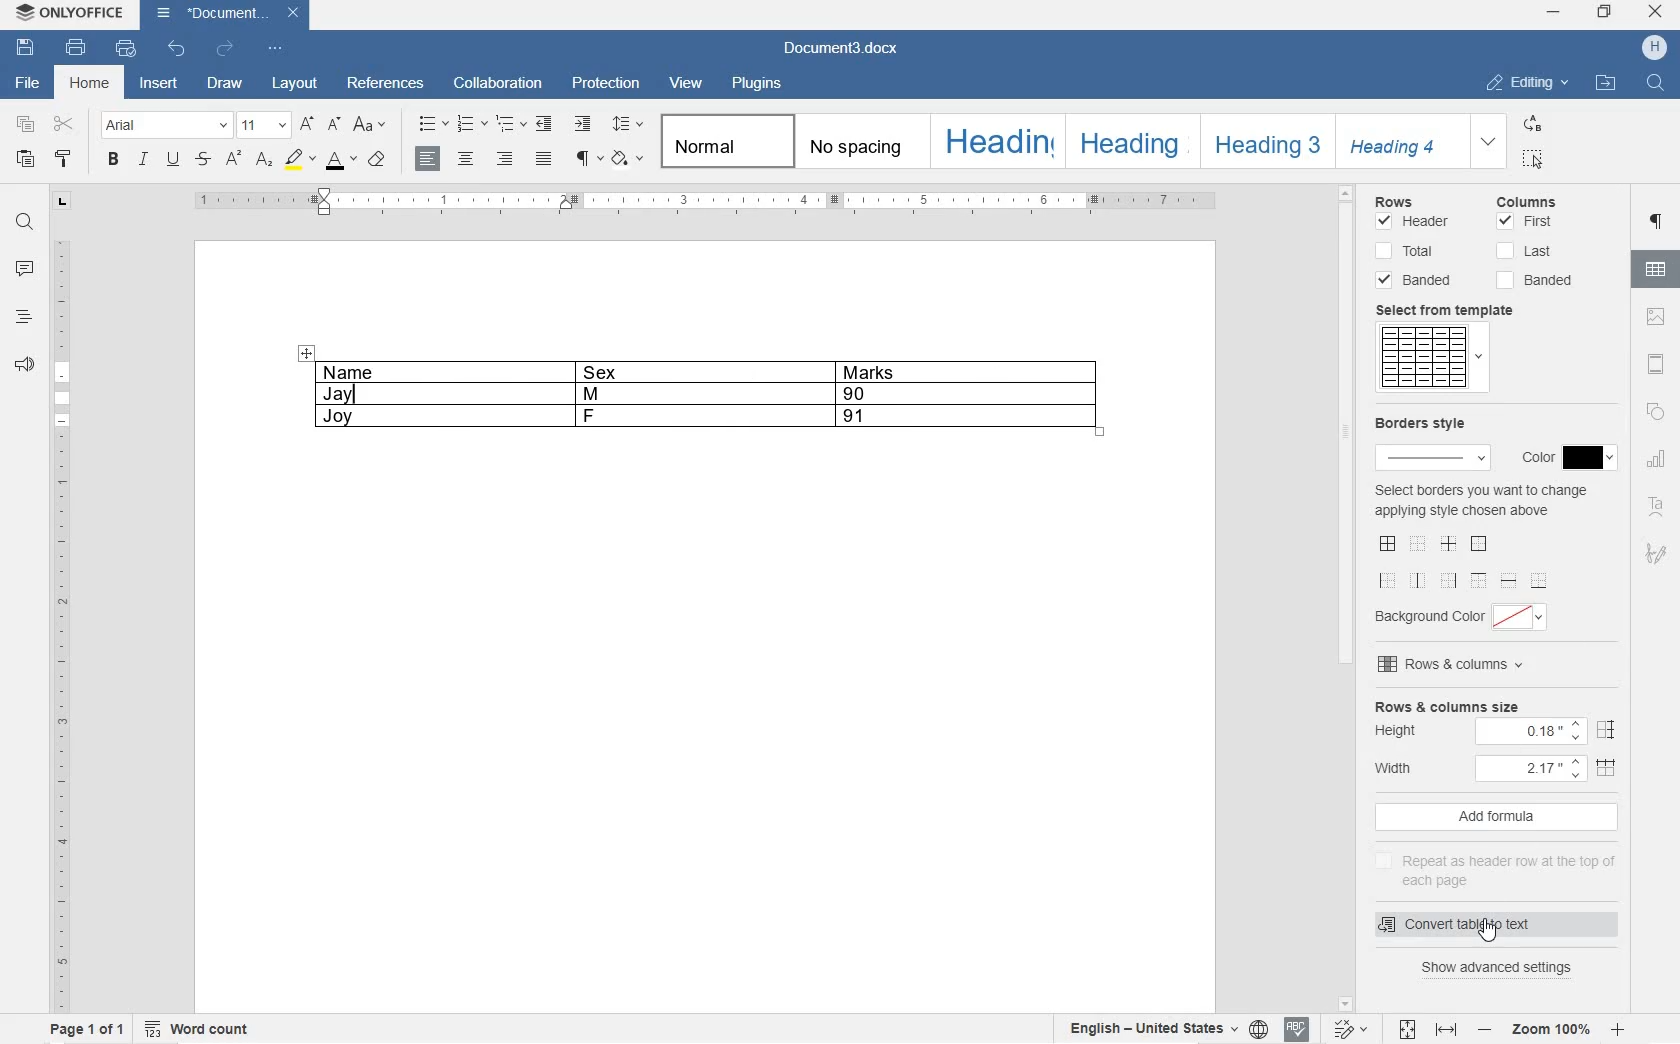 This screenshot has width=1680, height=1044. Describe the element at coordinates (378, 161) in the screenshot. I see `COPY STYLE` at that location.